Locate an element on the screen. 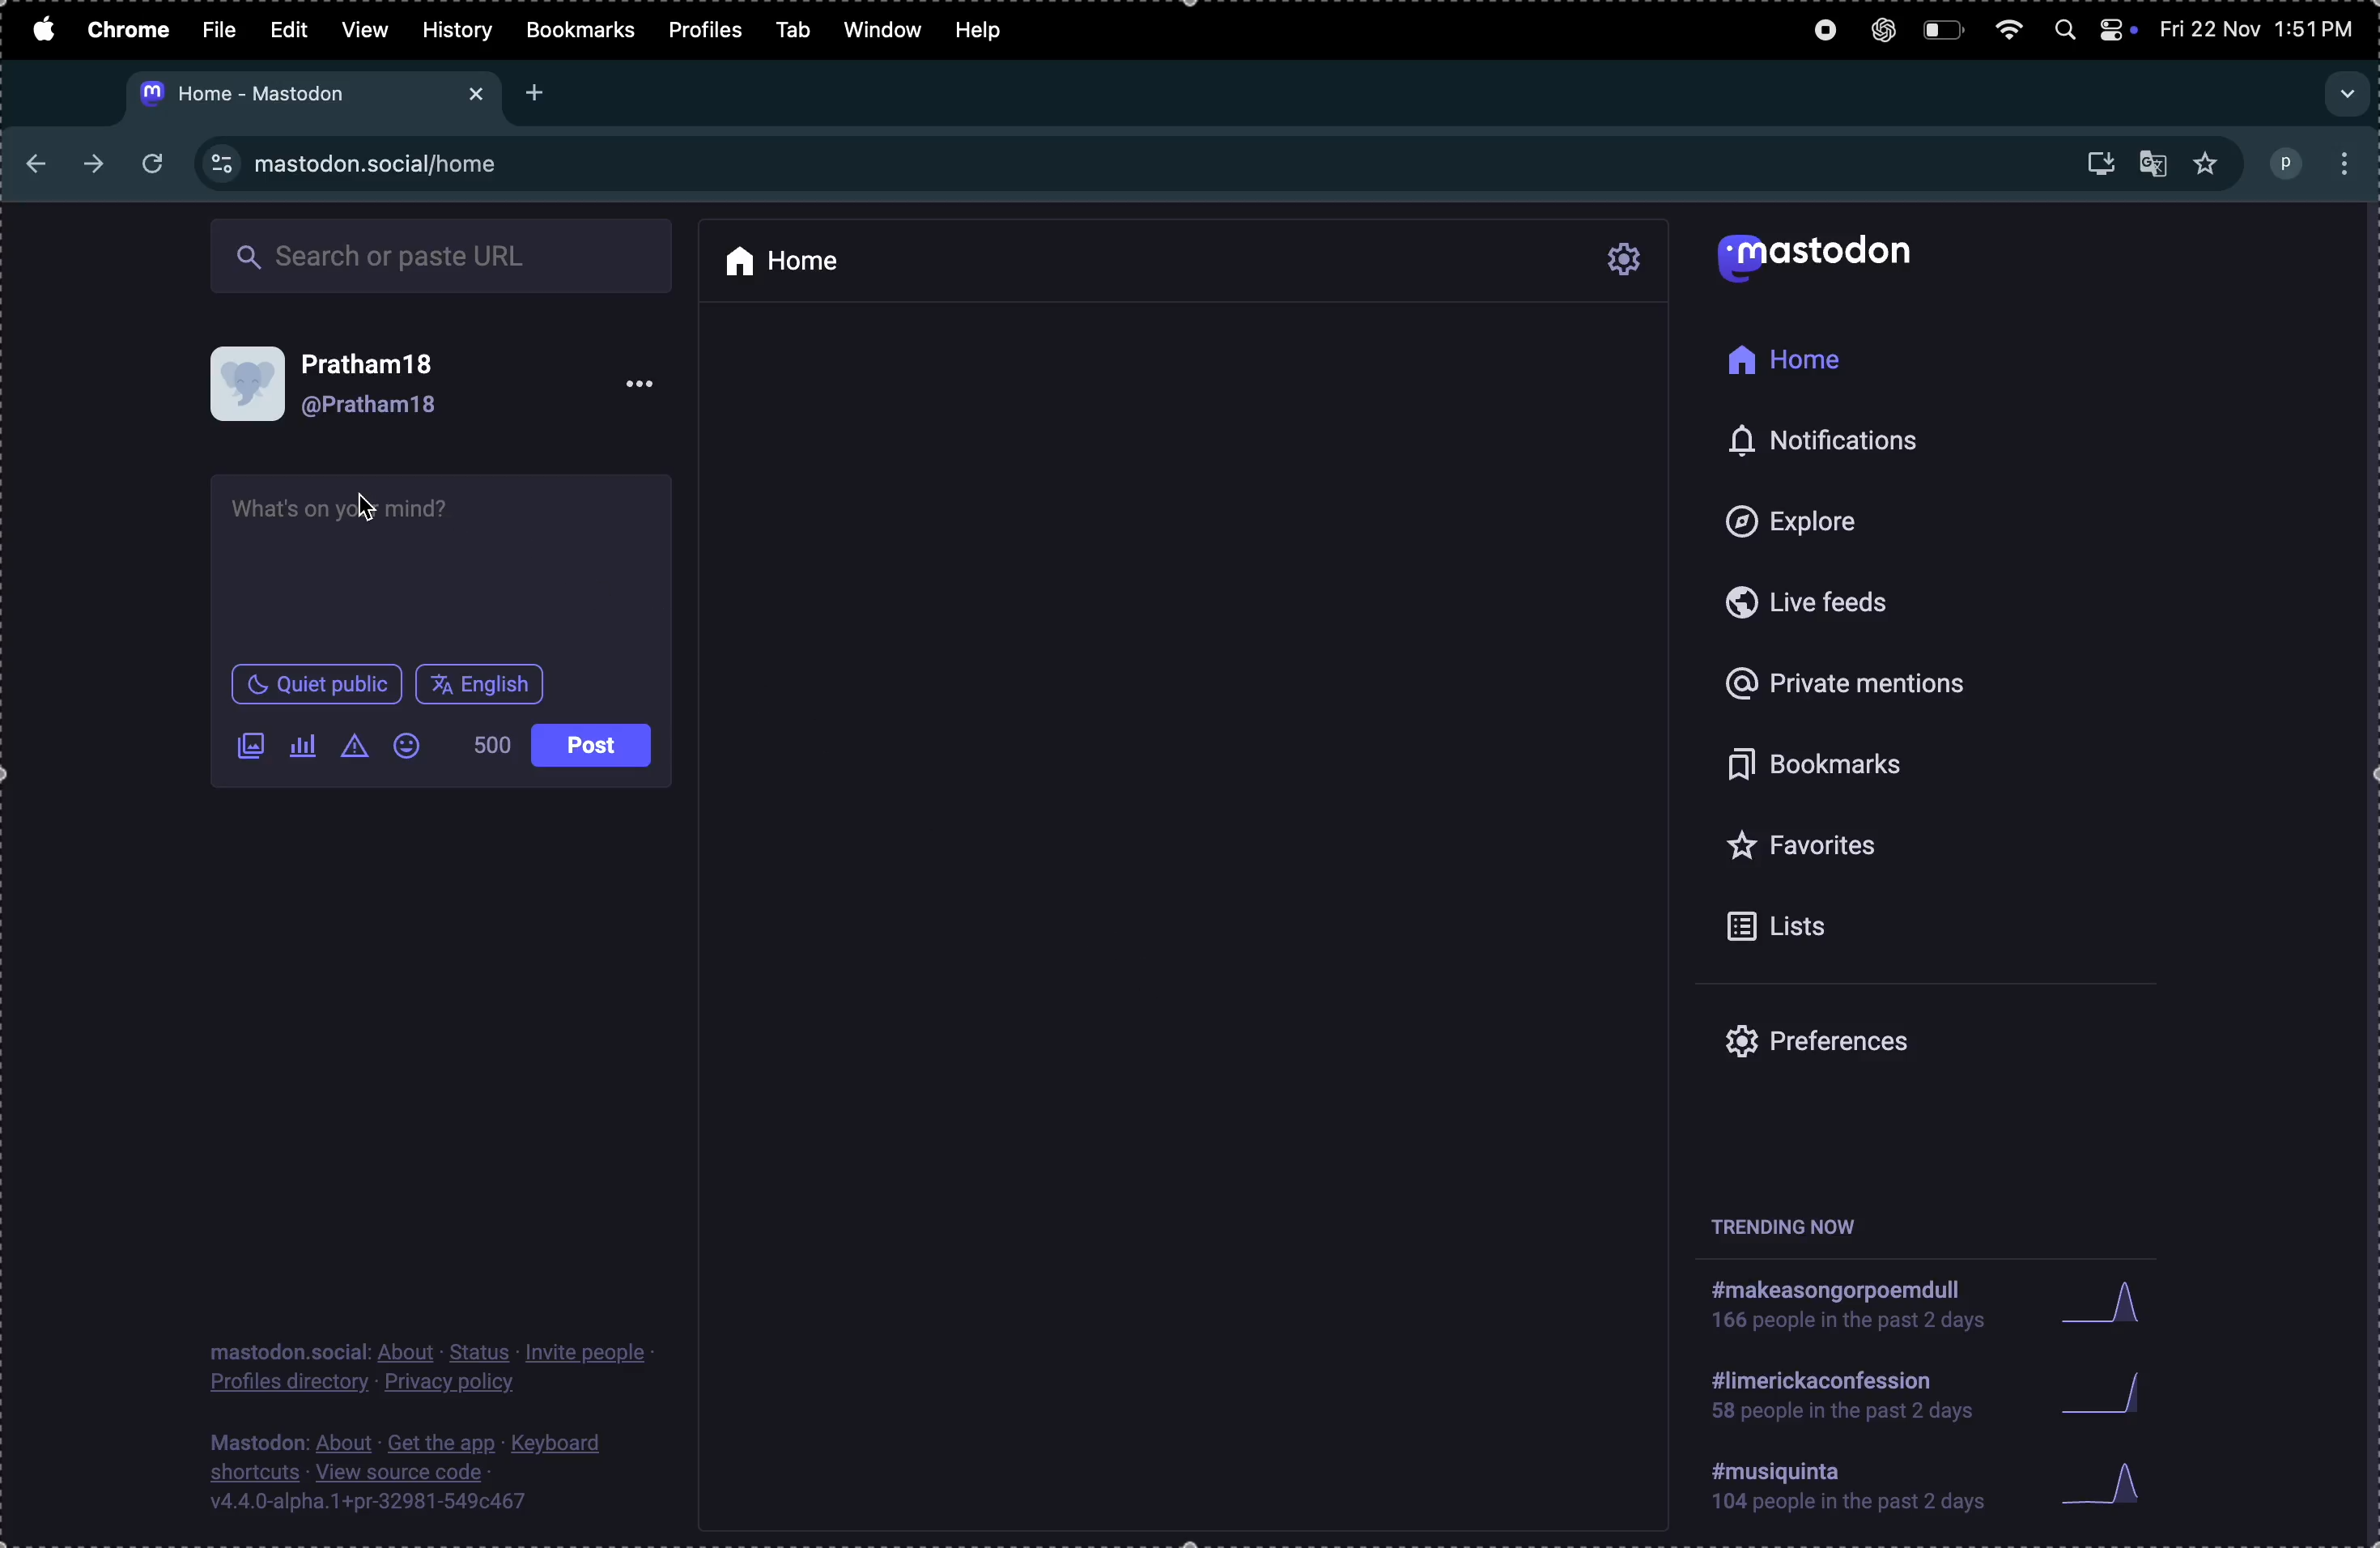 The width and height of the screenshot is (2380, 1548). lists is located at coordinates (1857, 928).